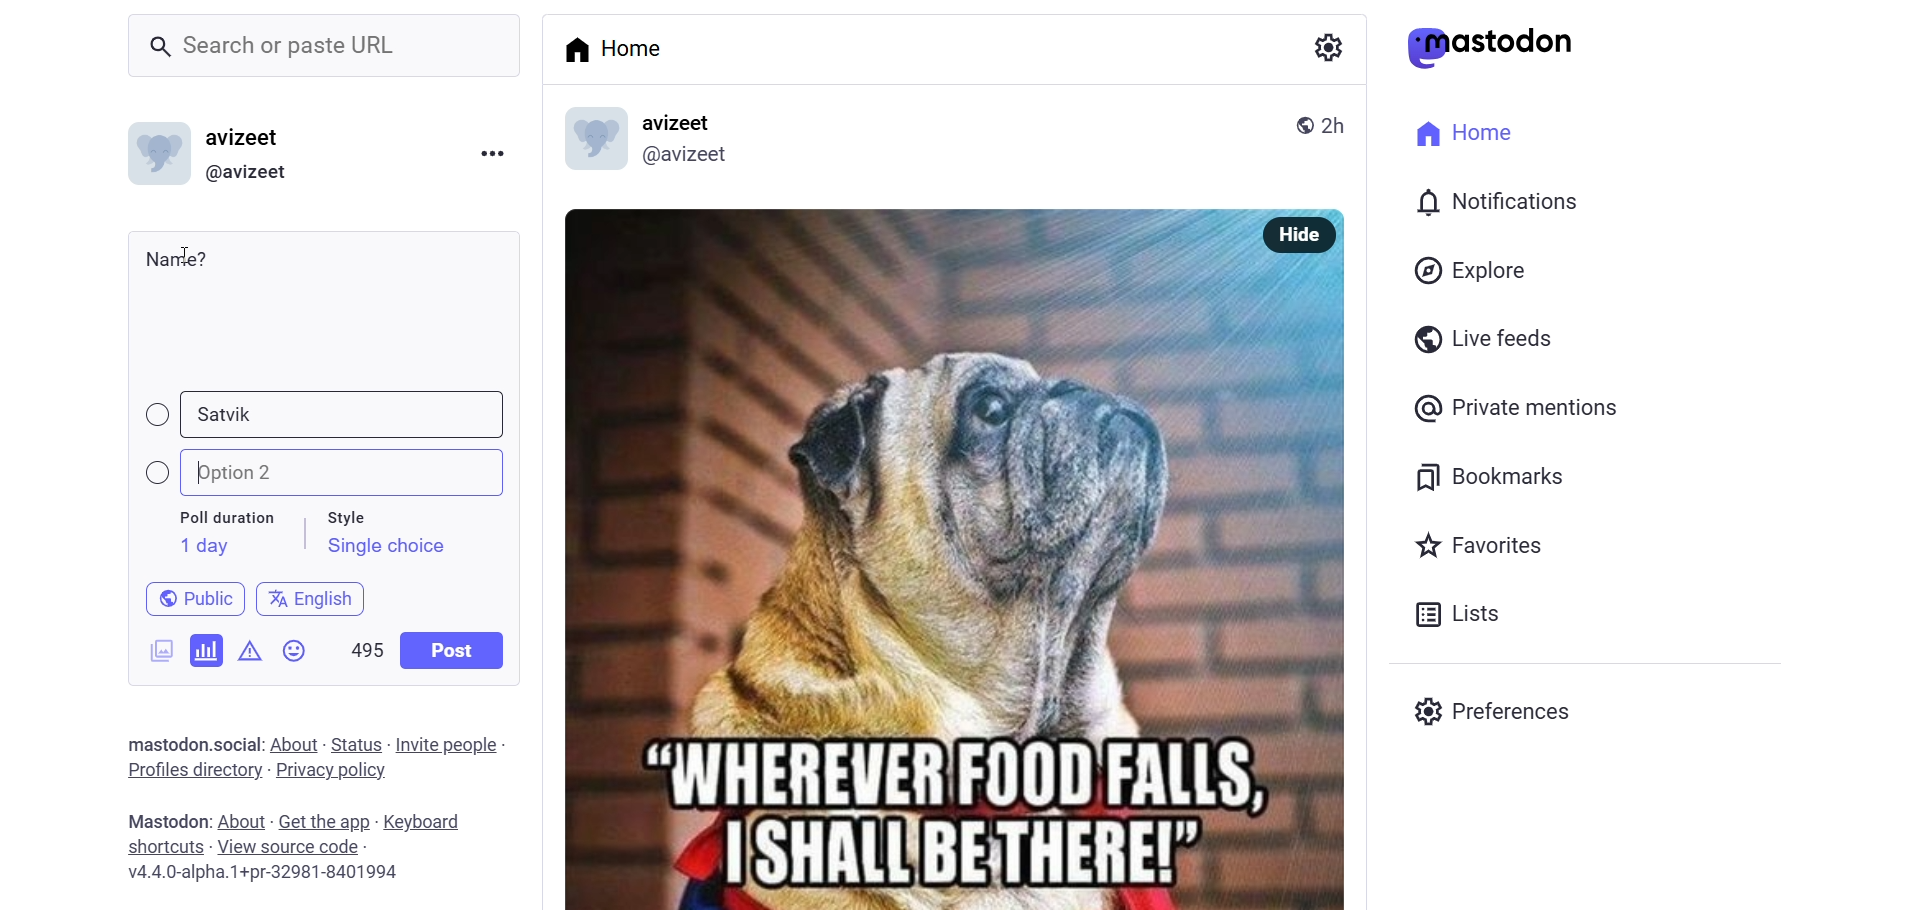 The image size is (1908, 910). Describe the element at coordinates (186, 597) in the screenshot. I see `public` at that location.